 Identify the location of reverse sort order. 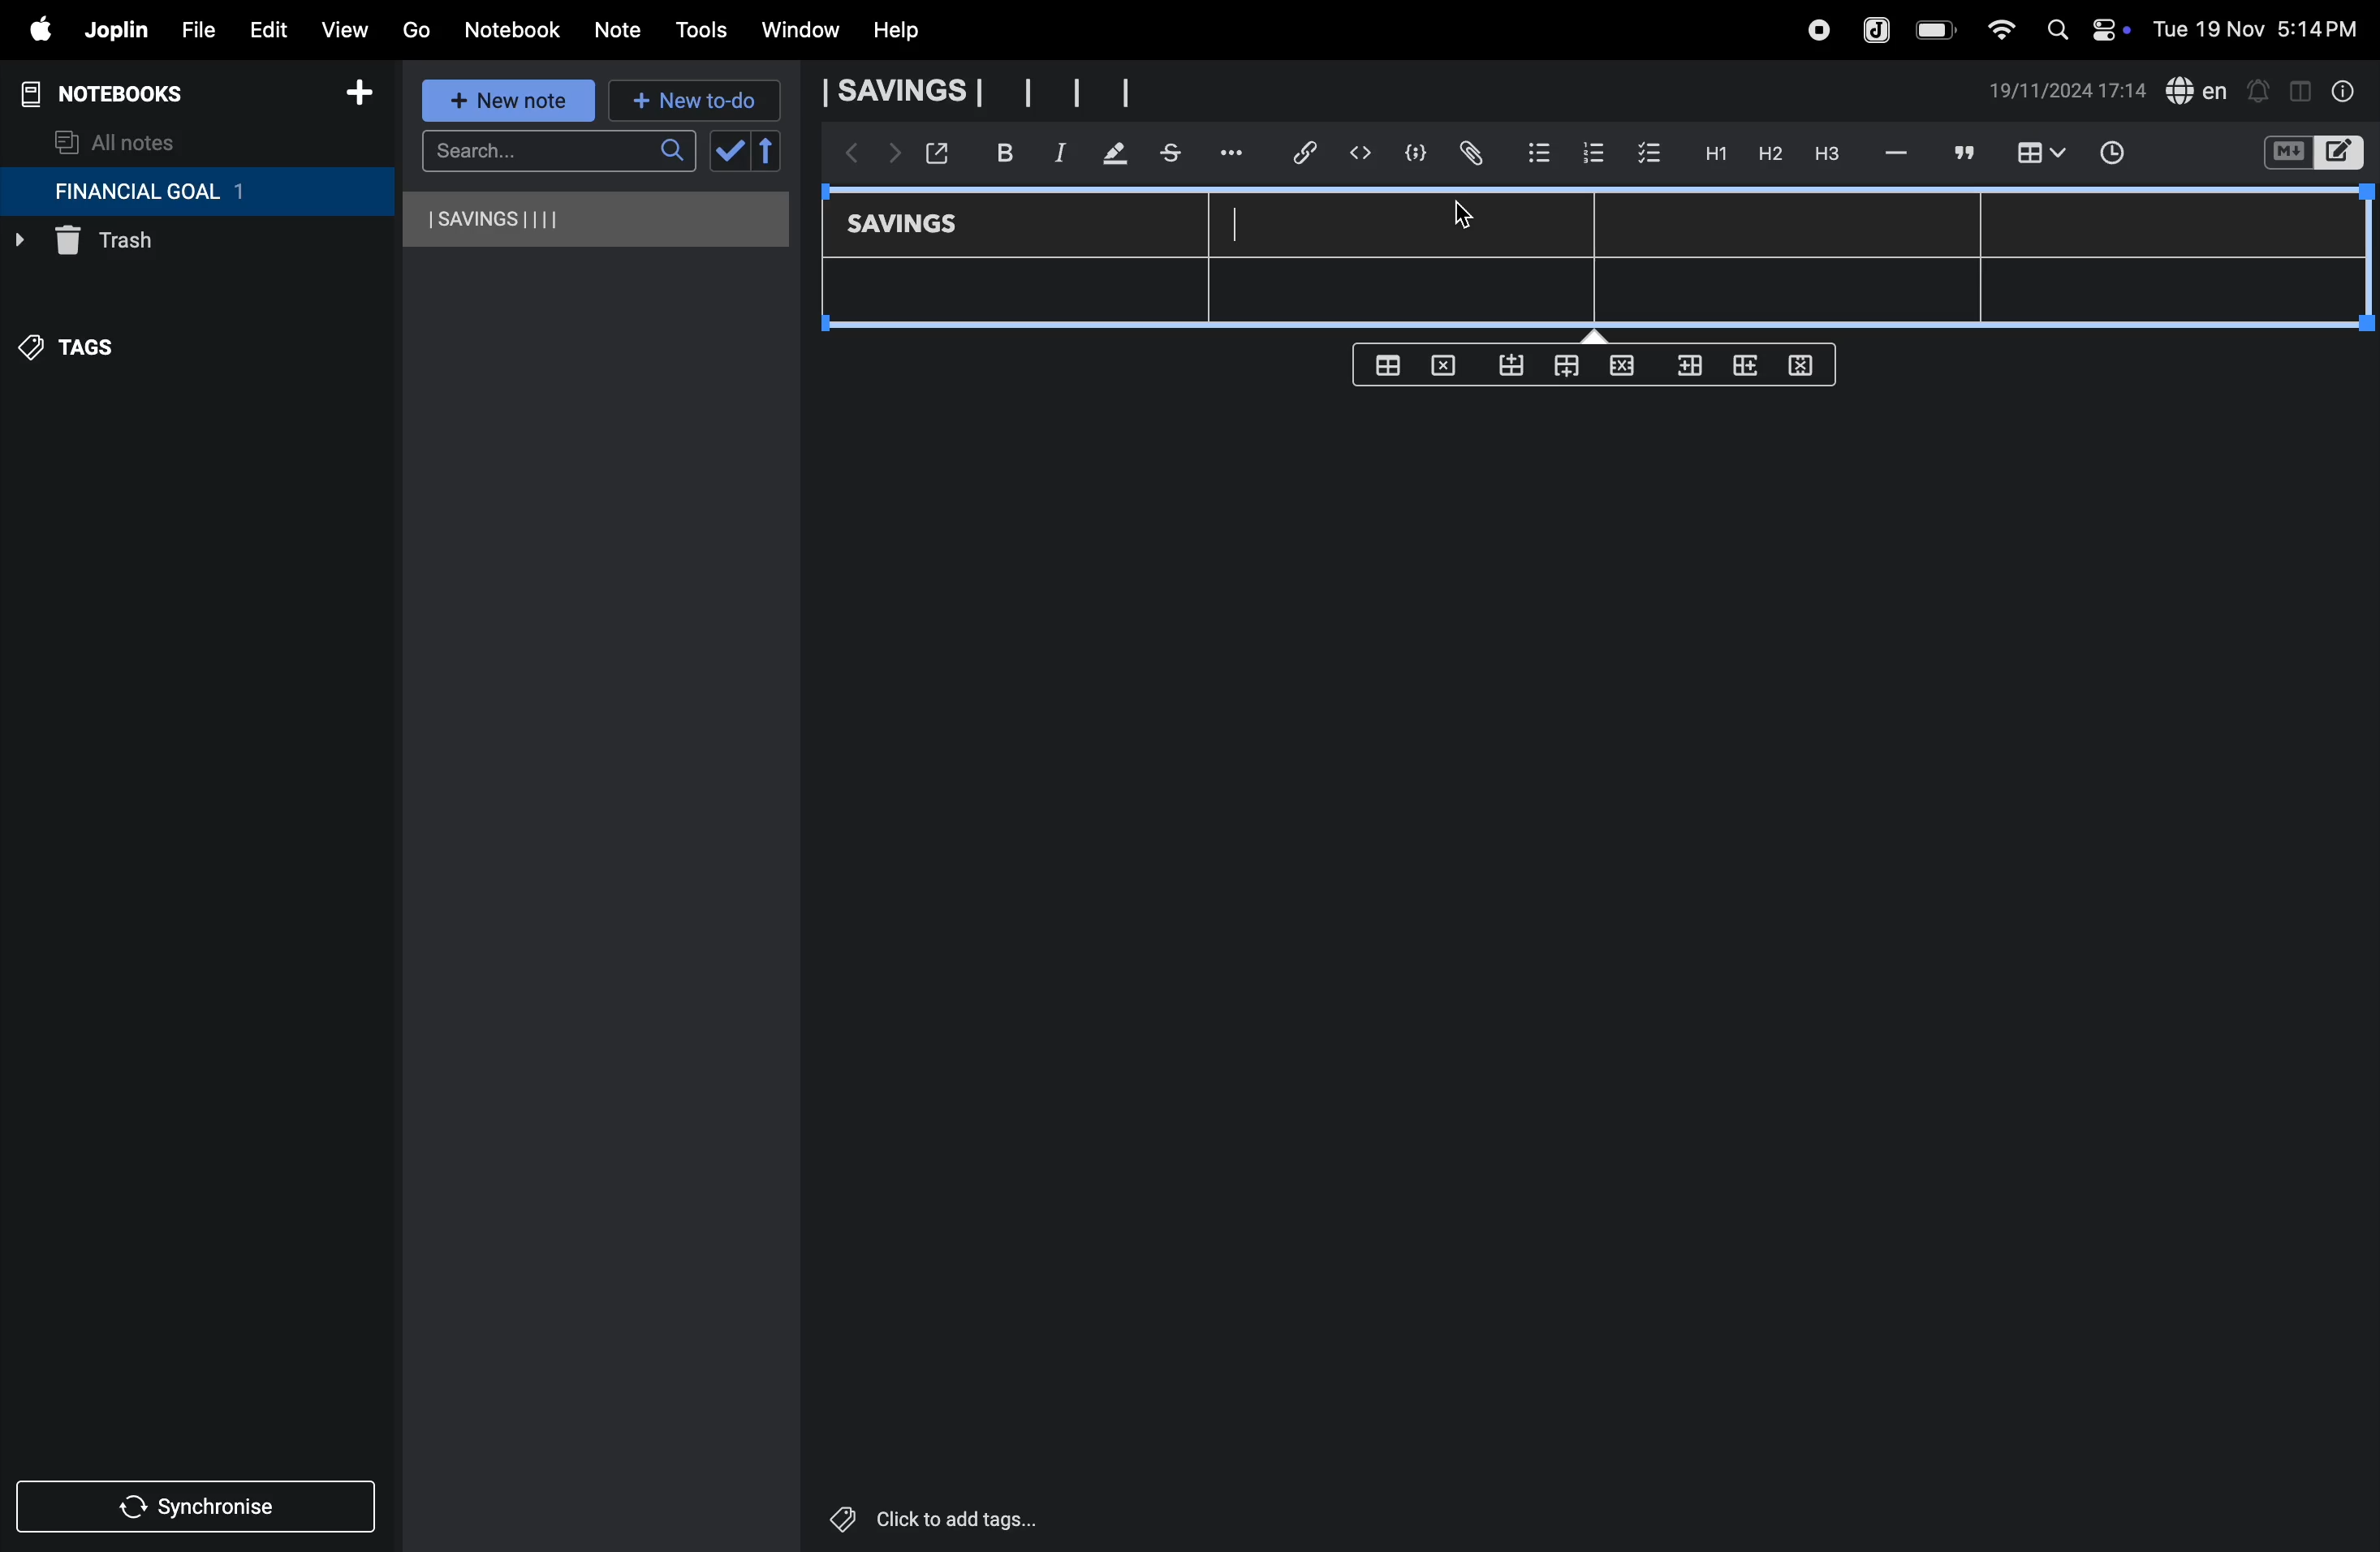
(768, 151).